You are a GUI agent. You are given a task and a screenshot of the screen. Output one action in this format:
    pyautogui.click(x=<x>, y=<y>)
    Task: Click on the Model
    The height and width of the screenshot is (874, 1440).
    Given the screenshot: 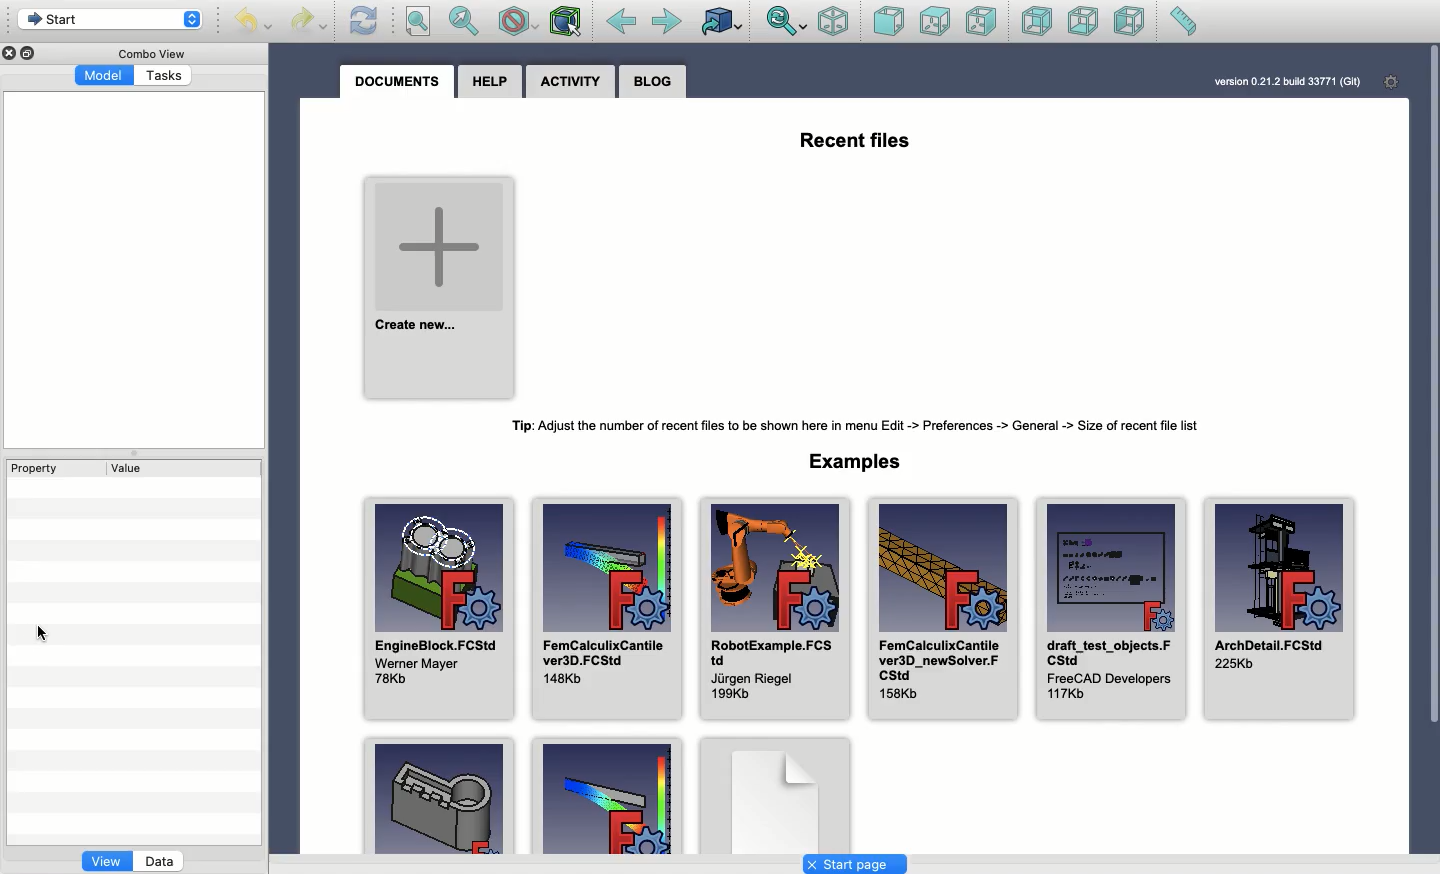 What is the action you would take?
    pyautogui.click(x=101, y=75)
    